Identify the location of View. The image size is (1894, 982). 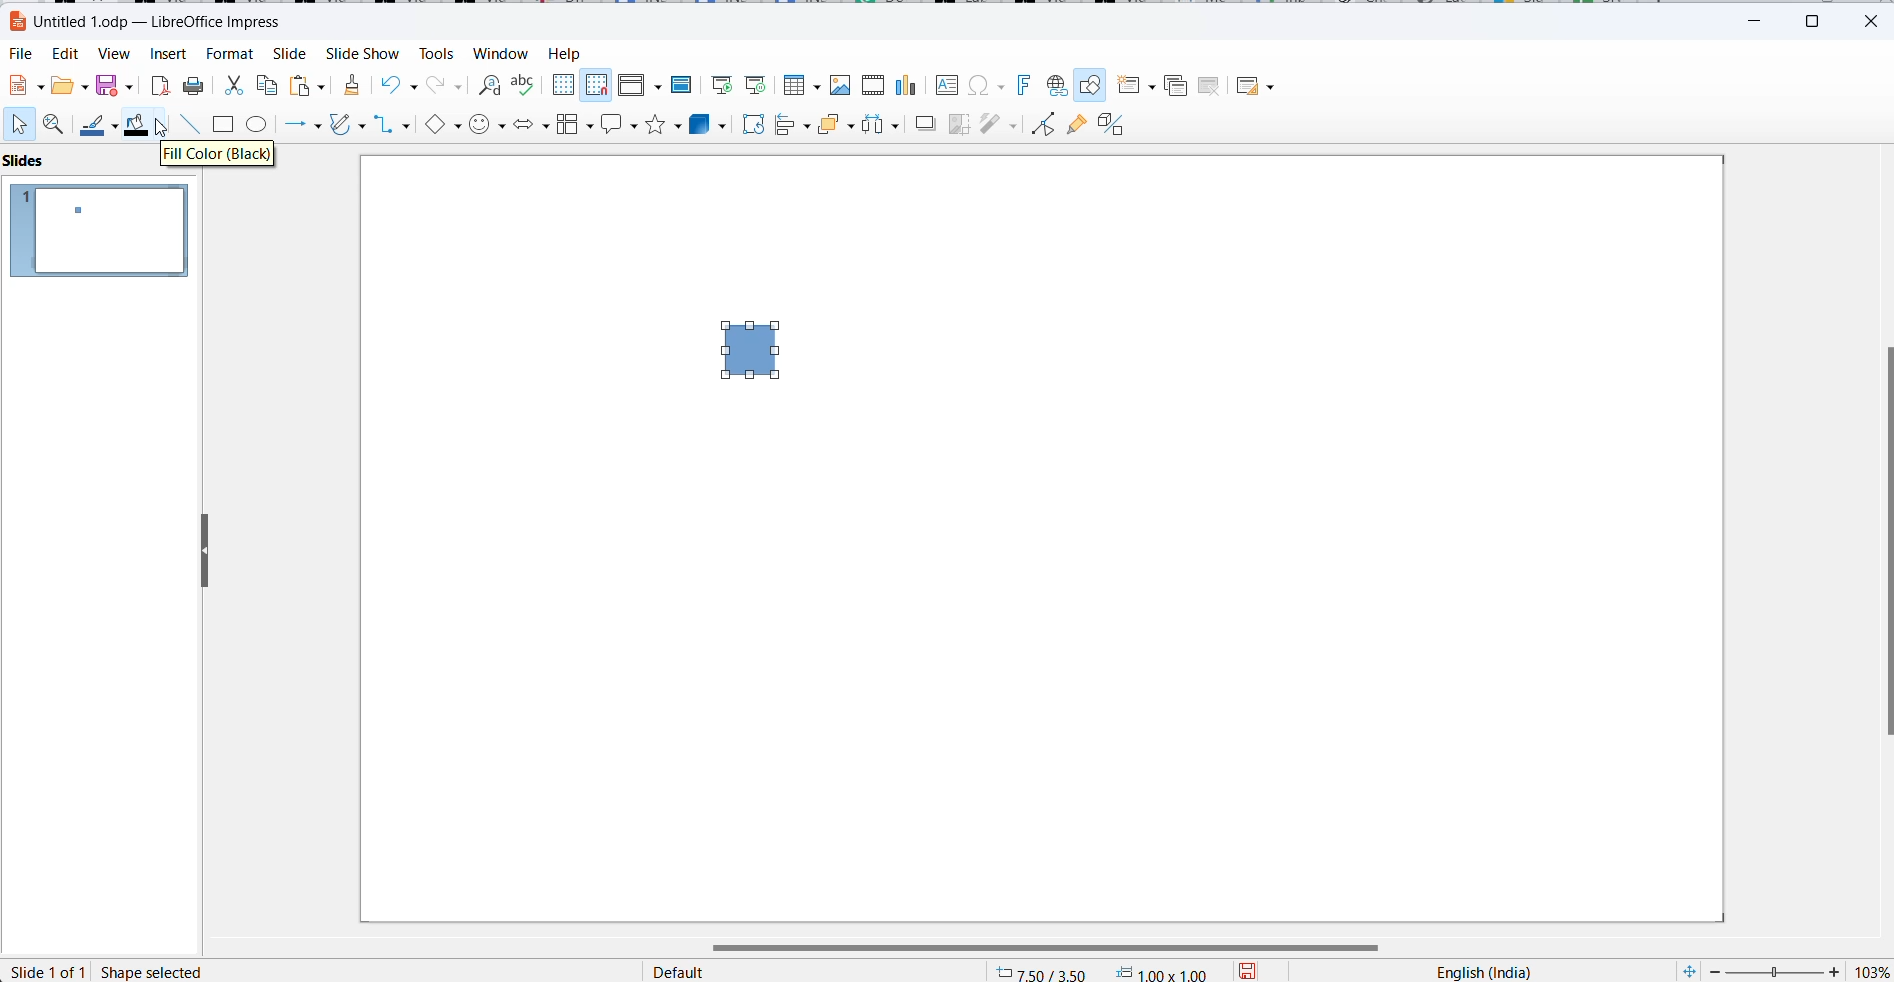
(114, 55).